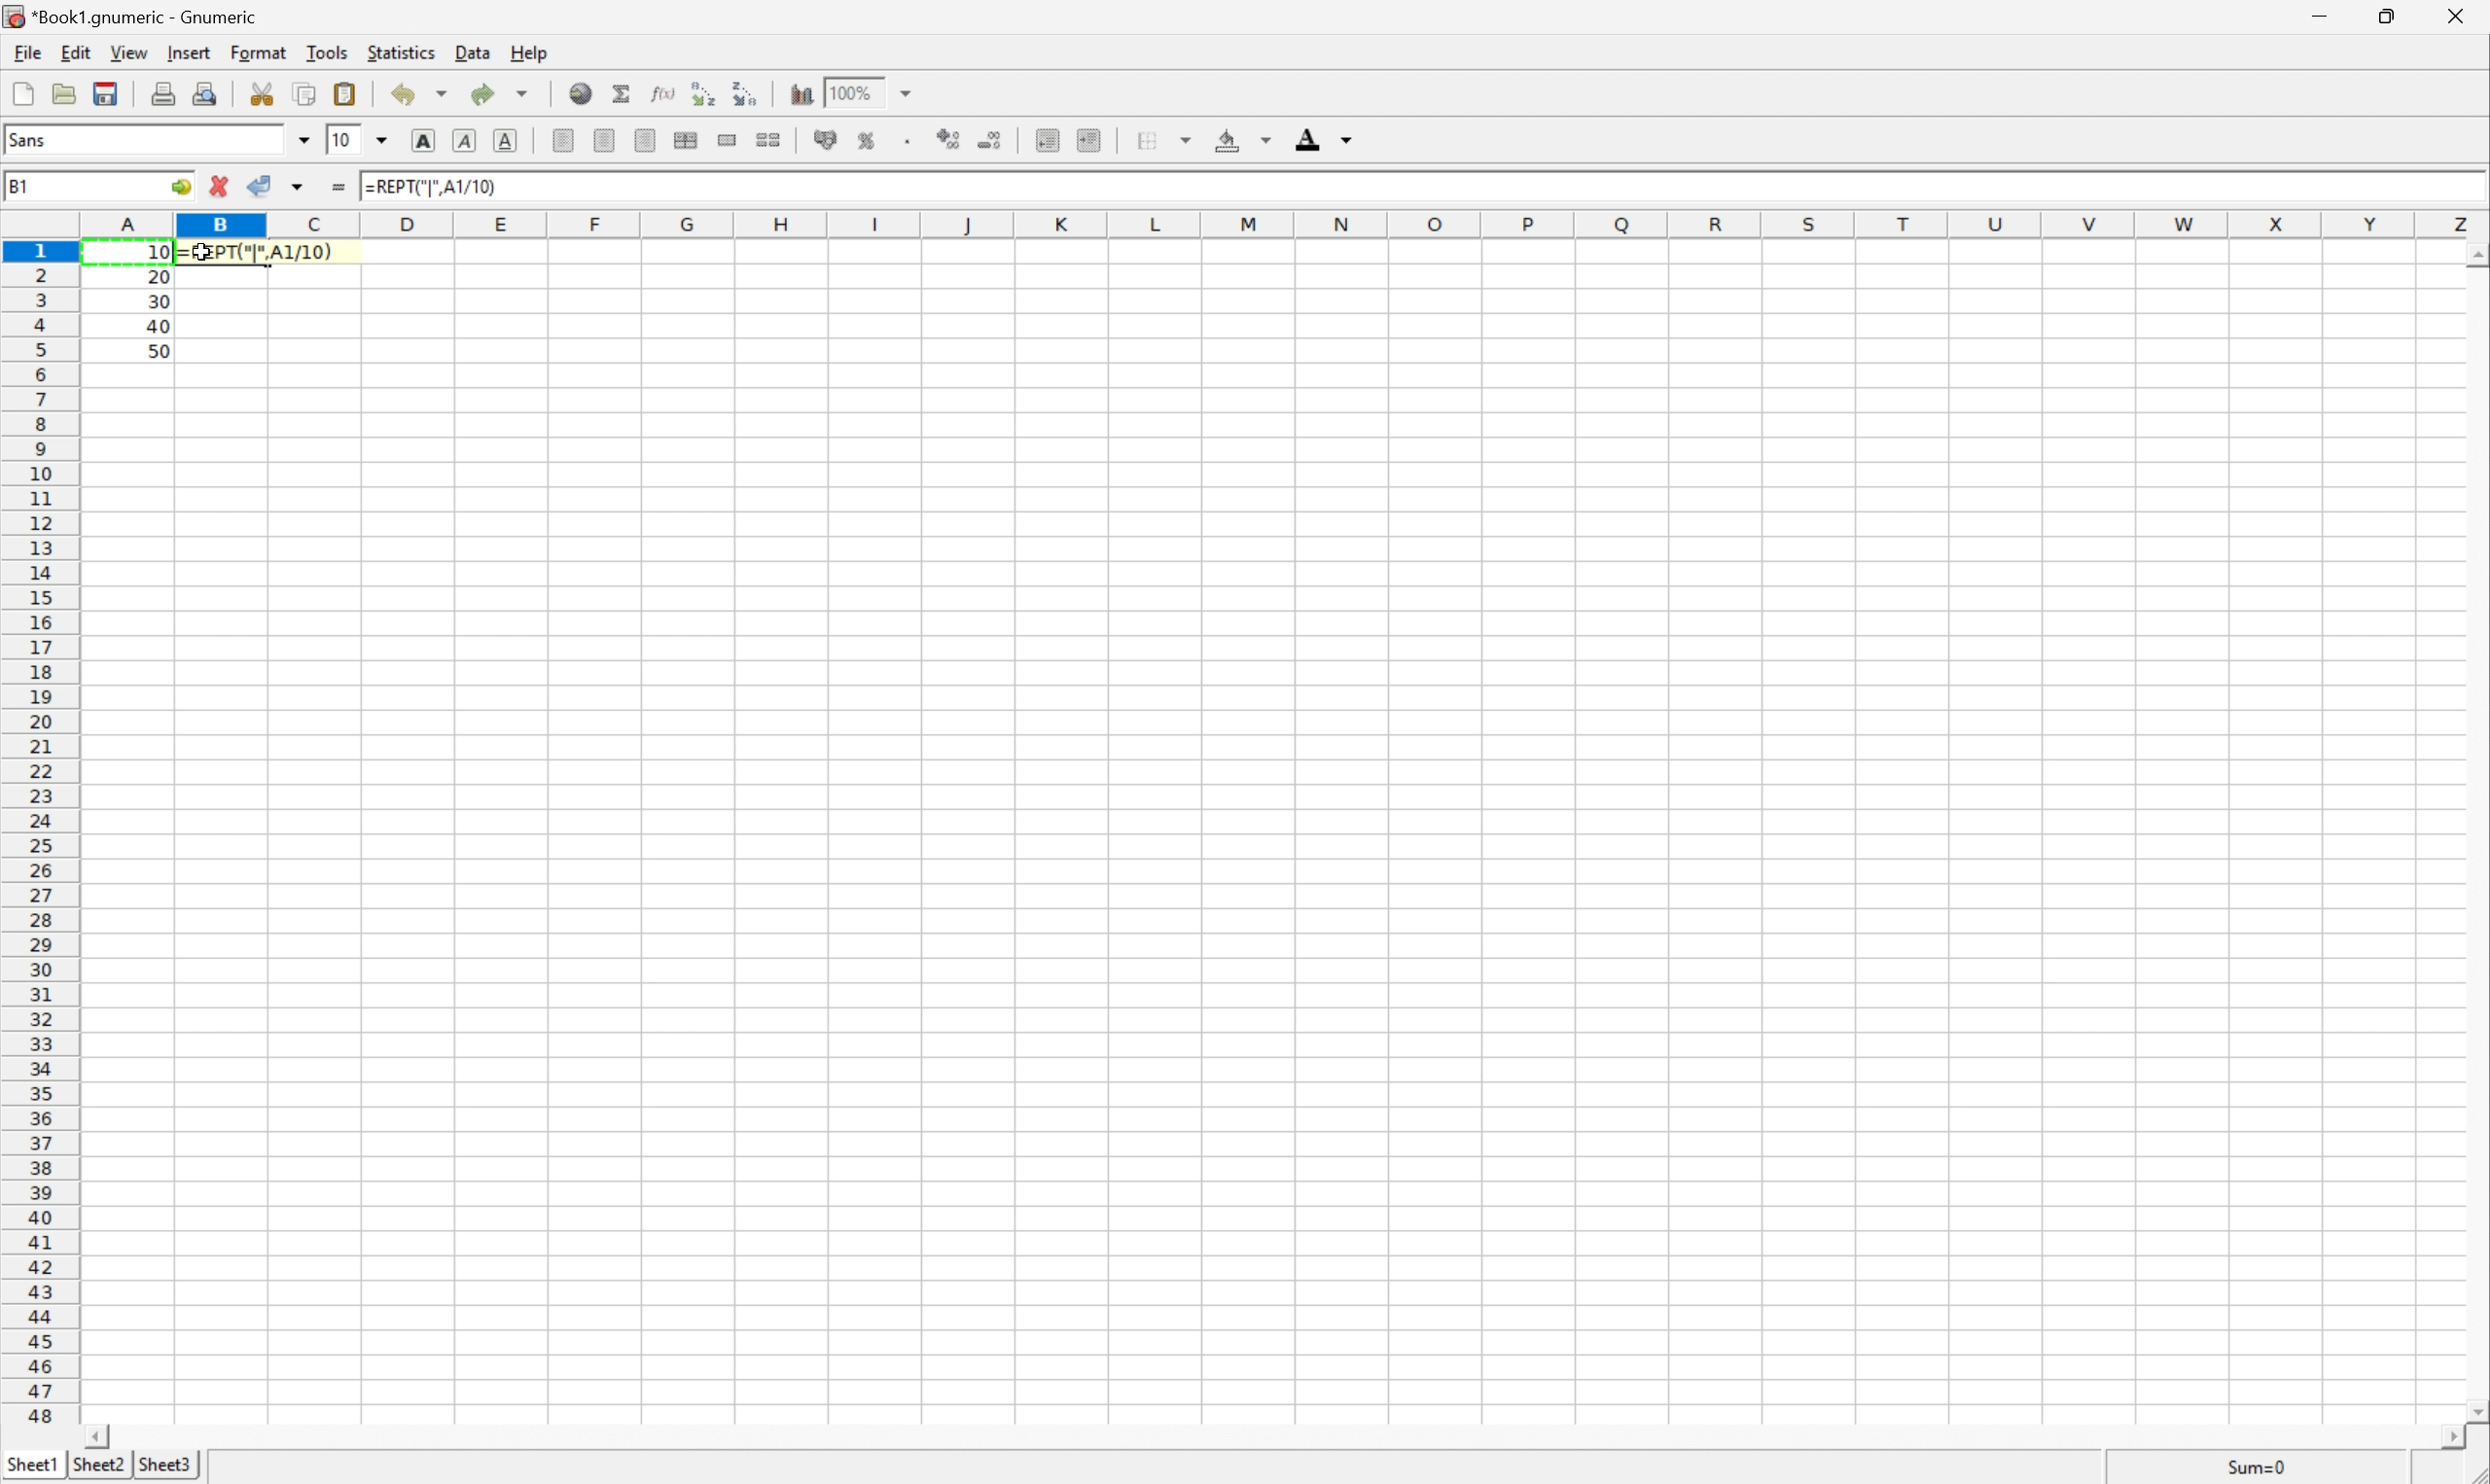 Image resolution: width=2490 pixels, height=1484 pixels. Describe the element at coordinates (31, 1468) in the screenshot. I see `Sheet1` at that location.